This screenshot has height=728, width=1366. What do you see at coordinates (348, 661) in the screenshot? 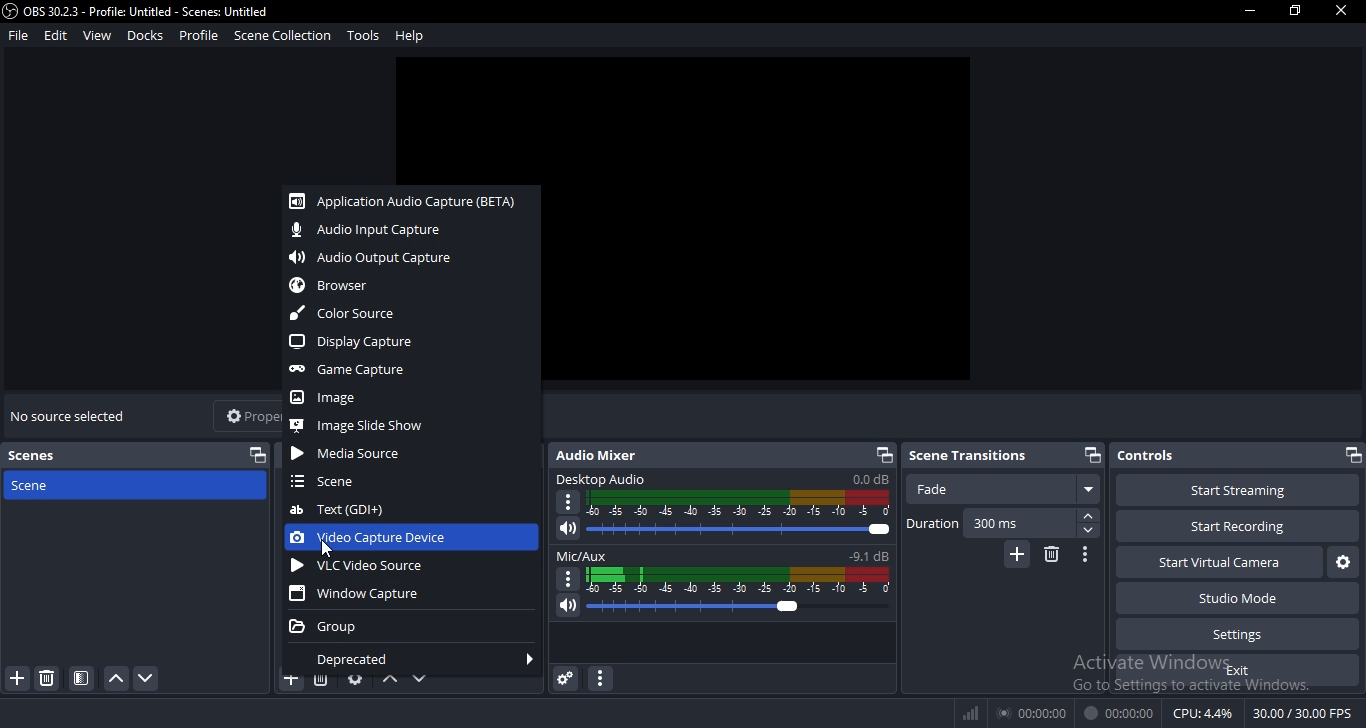
I see `deprecated` at bounding box center [348, 661].